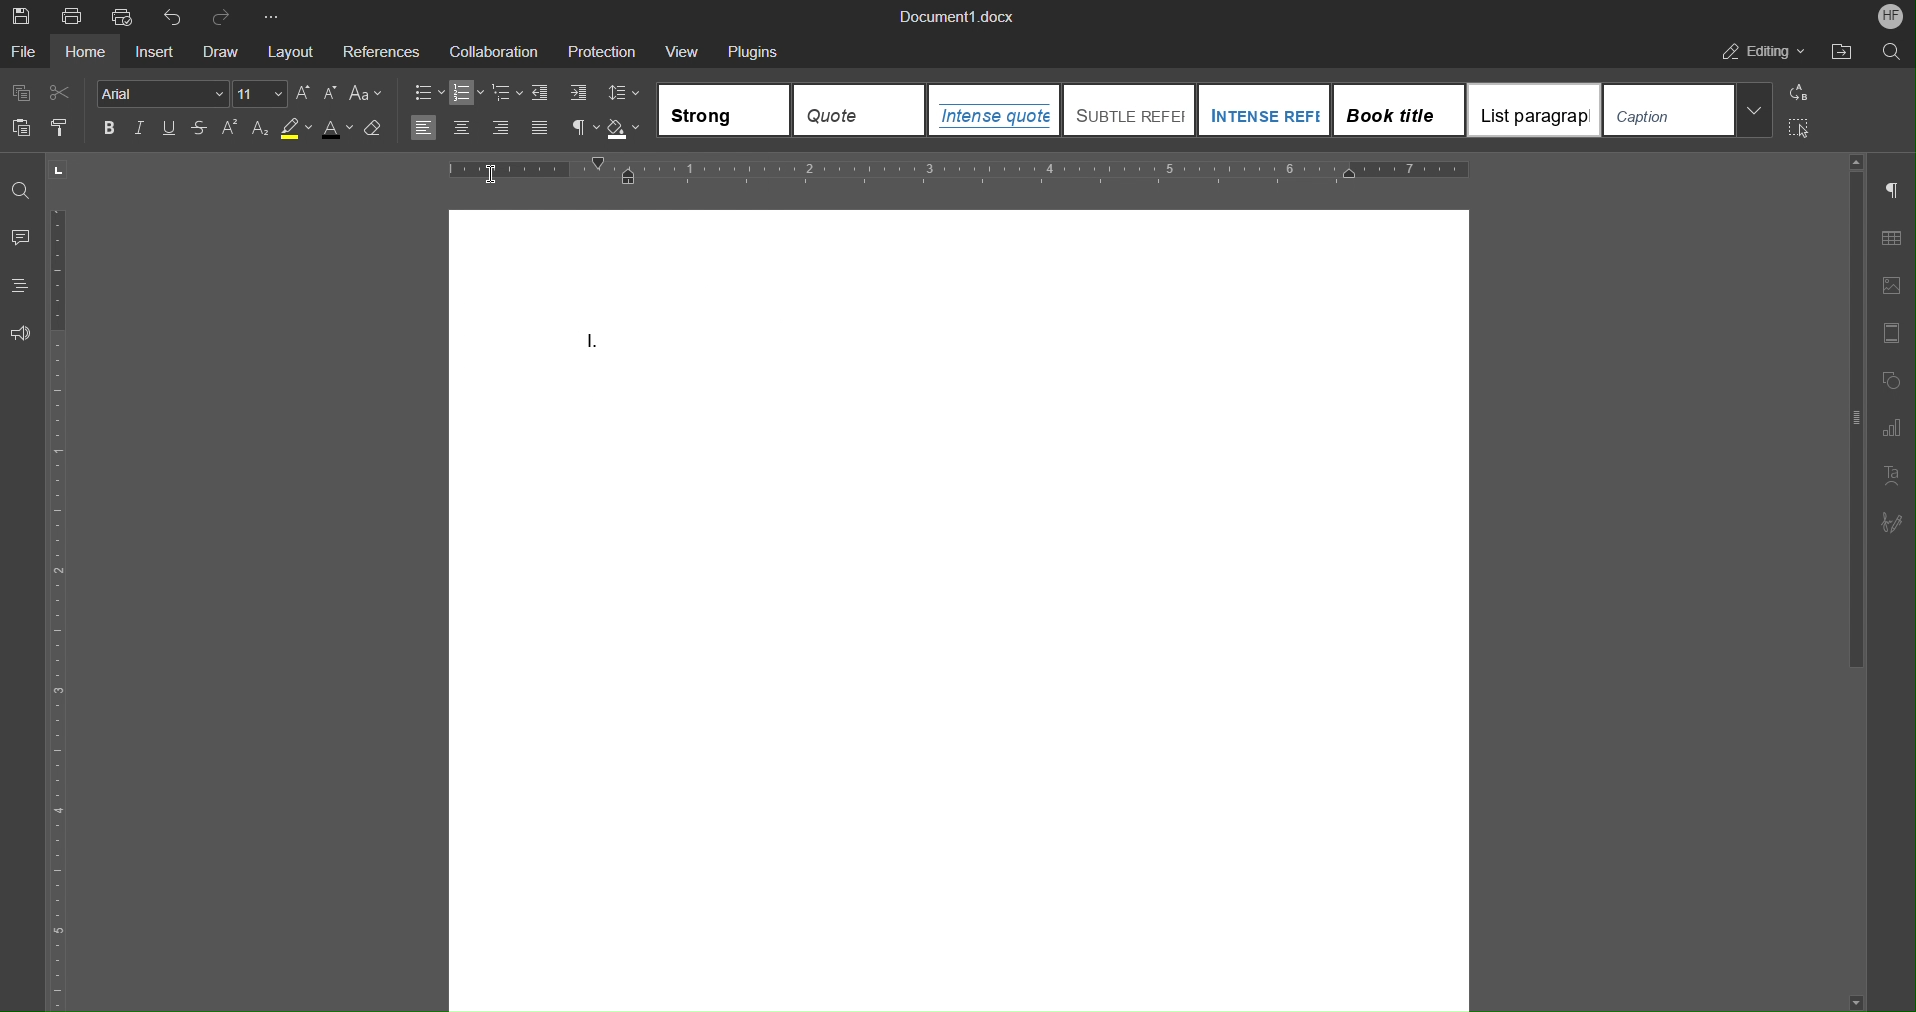  I want to click on Heading 4, so click(1400, 110).